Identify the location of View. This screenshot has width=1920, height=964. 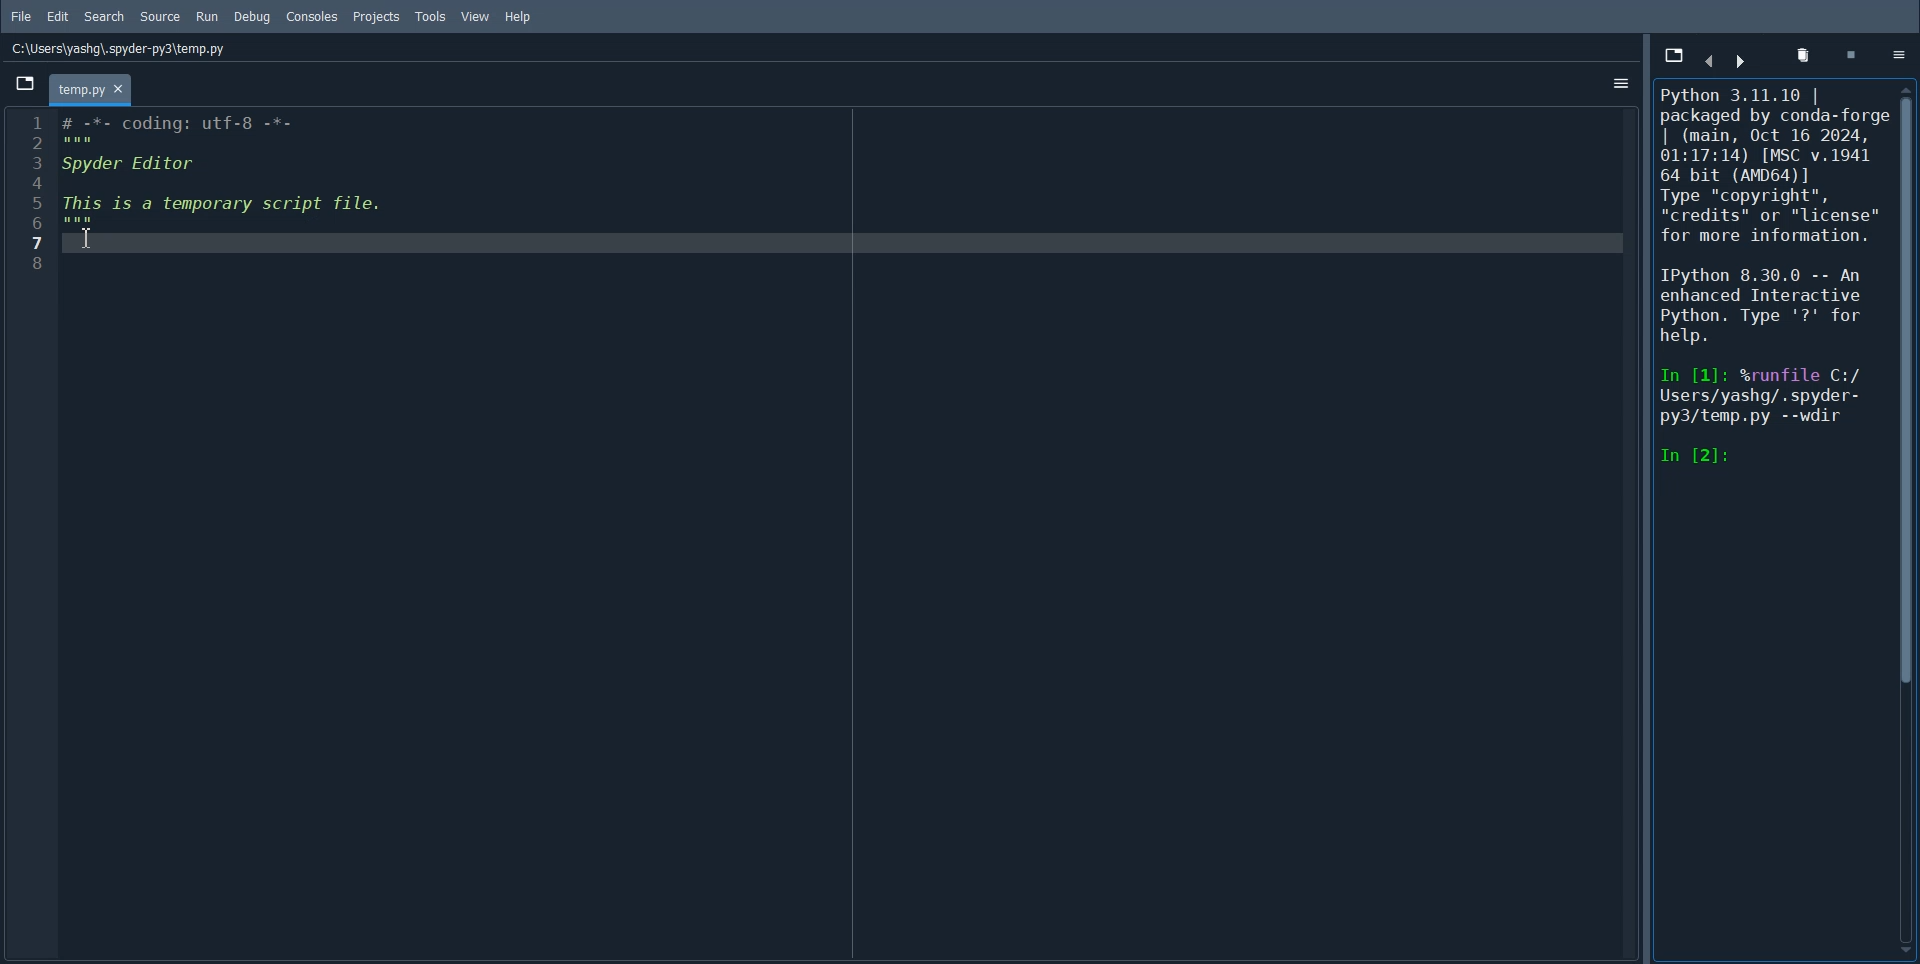
(476, 16).